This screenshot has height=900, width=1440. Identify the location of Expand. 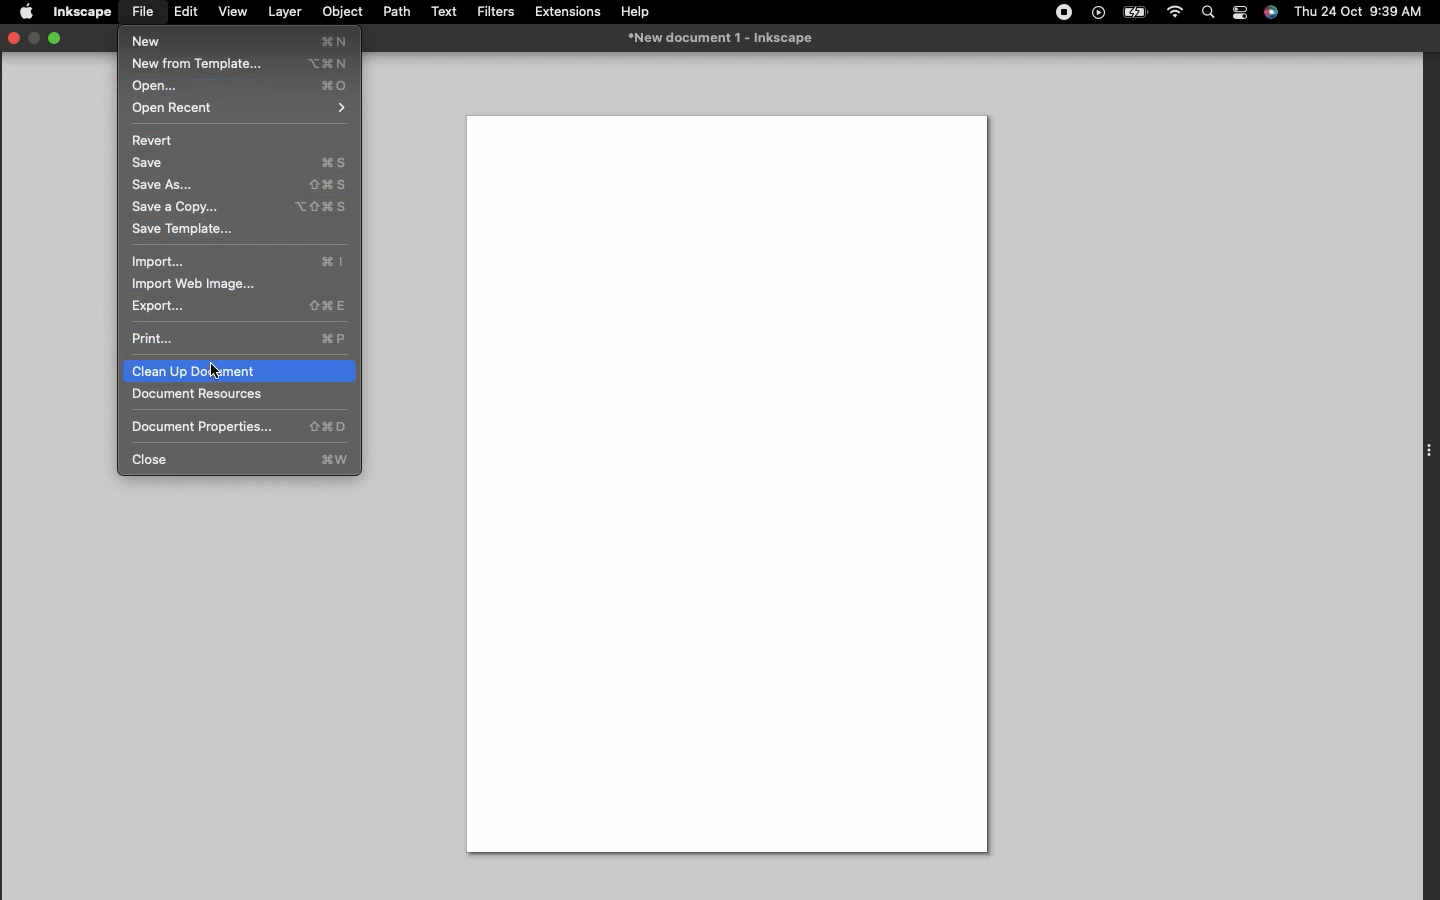
(57, 37).